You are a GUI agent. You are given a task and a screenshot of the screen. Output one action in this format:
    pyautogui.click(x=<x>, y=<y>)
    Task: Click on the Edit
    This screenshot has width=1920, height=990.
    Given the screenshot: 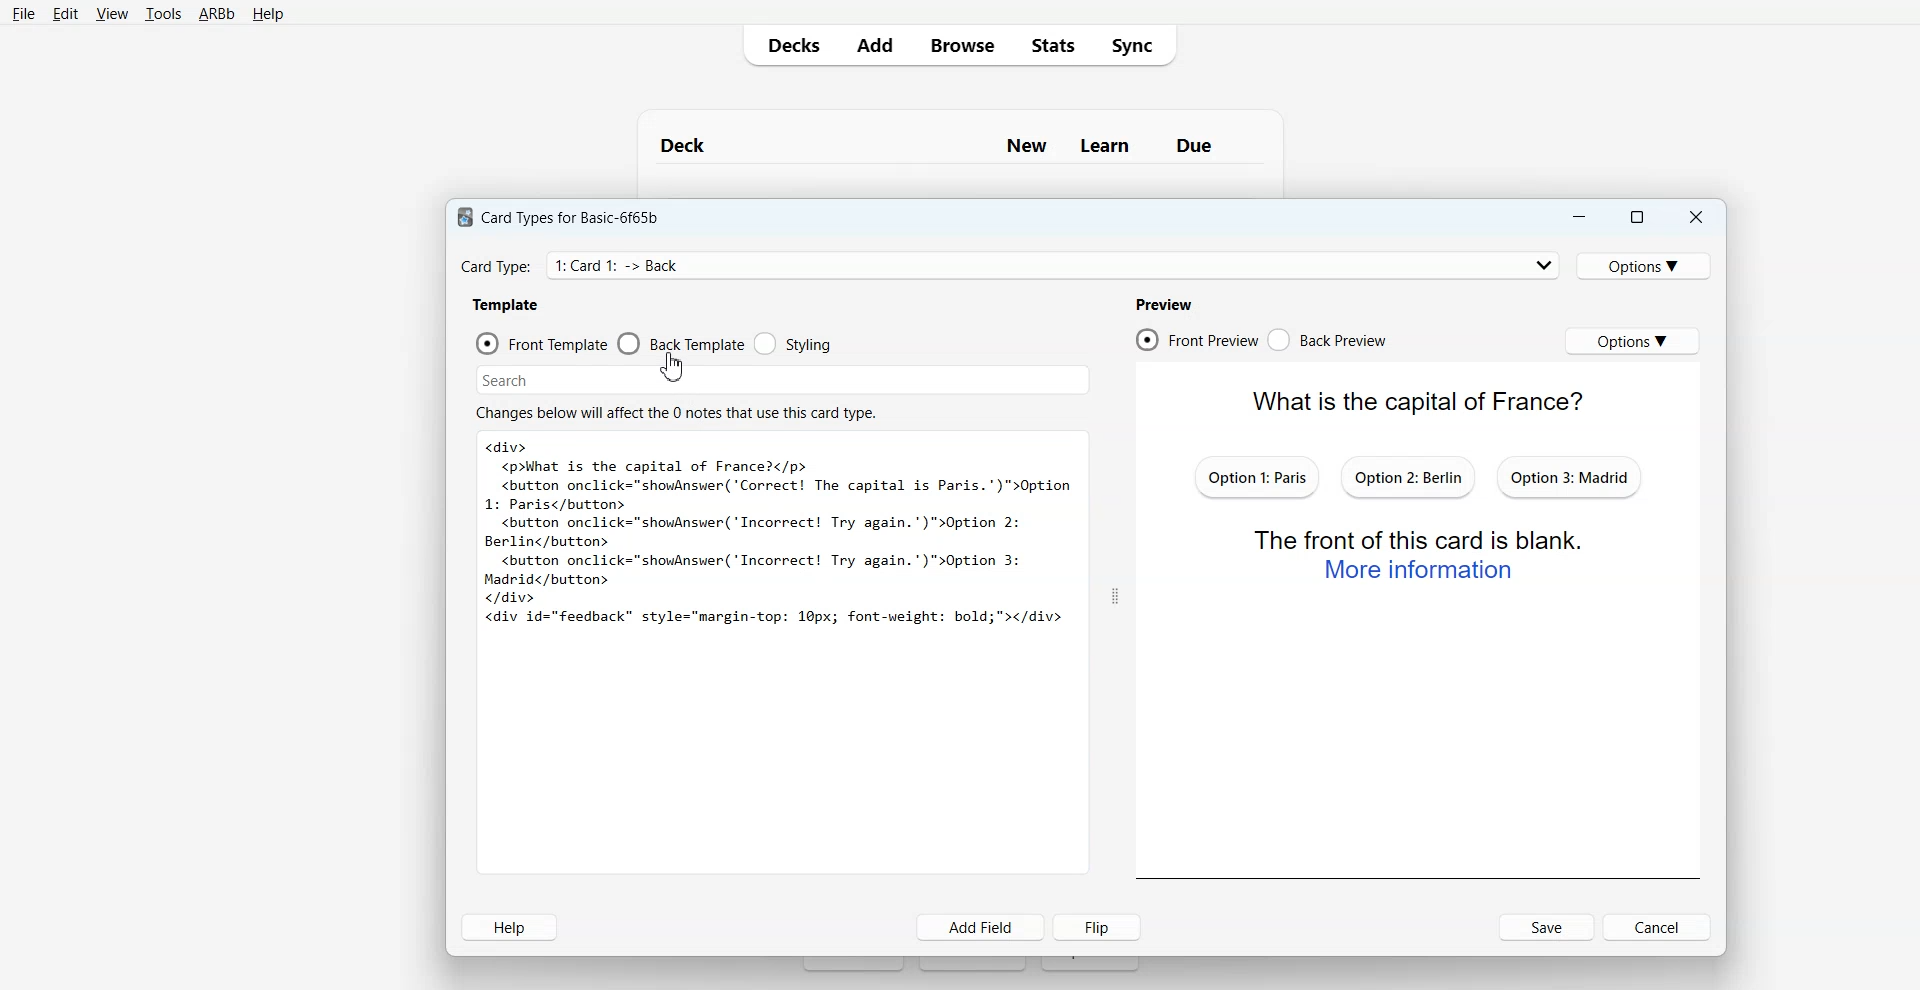 What is the action you would take?
    pyautogui.click(x=64, y=13)
    